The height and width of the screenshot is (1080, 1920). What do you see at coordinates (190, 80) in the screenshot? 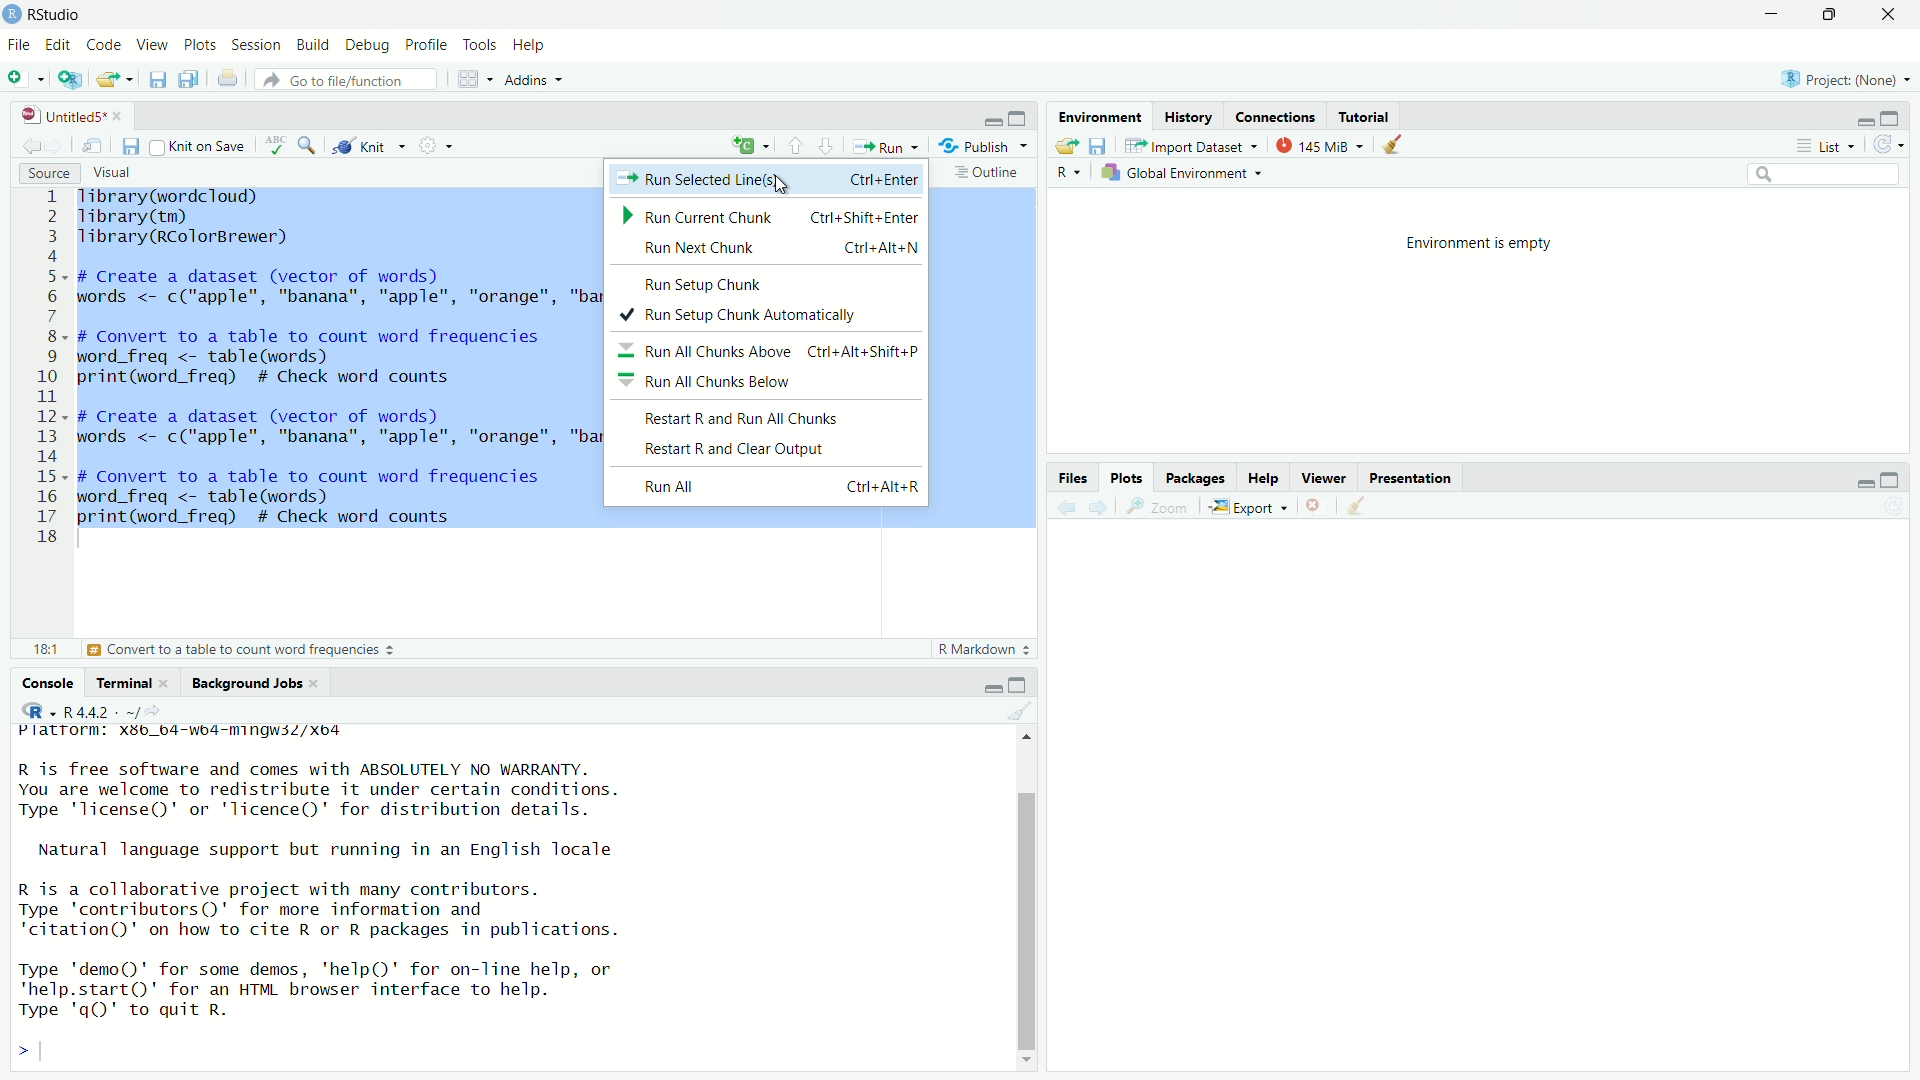
I see `Save all open documents` at bounding box center [190, 80].